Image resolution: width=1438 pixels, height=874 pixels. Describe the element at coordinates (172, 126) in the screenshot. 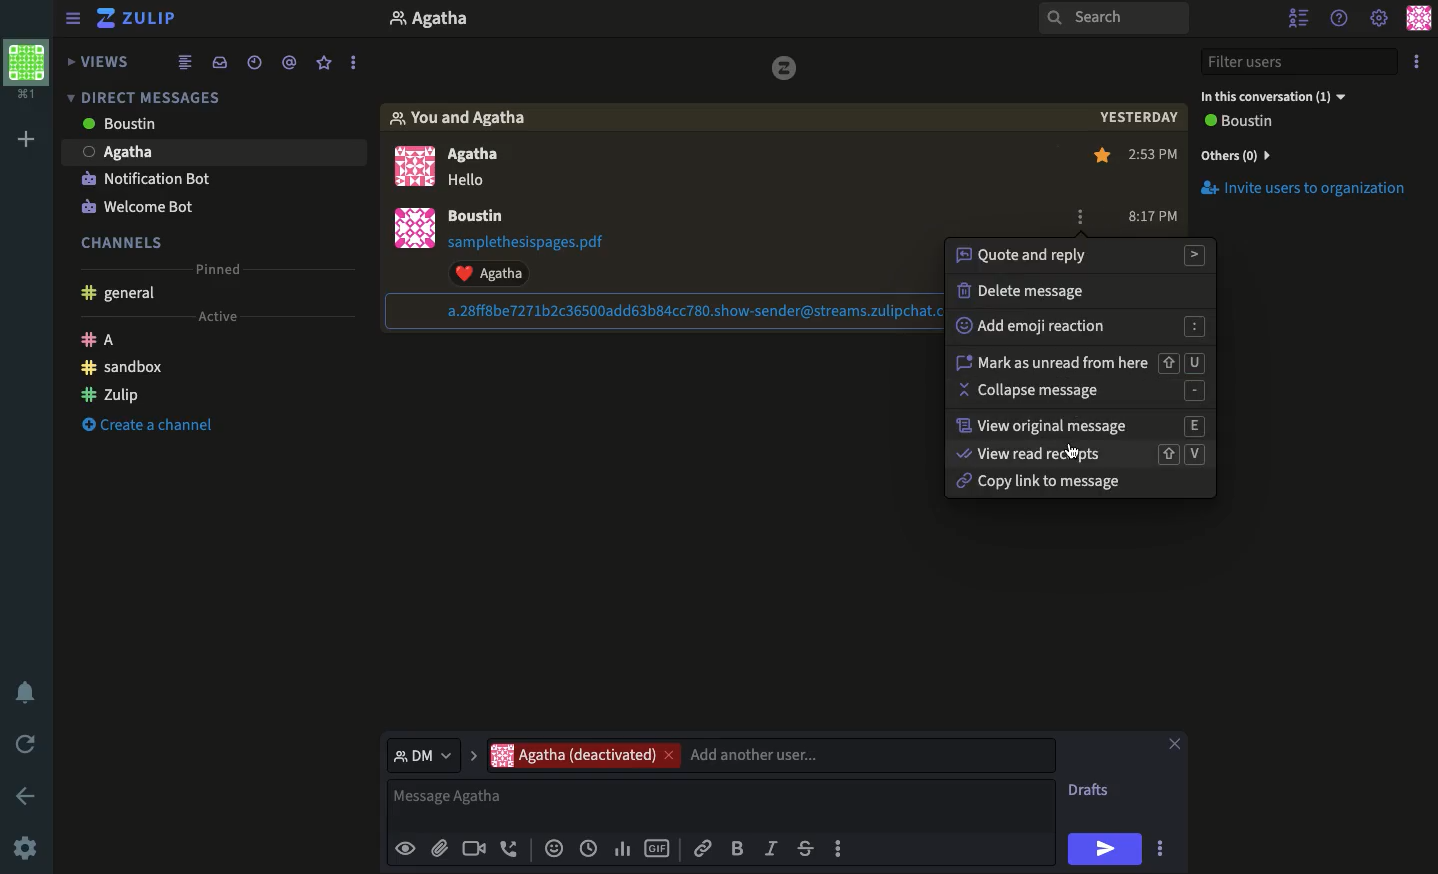

I see `Users` at that location.